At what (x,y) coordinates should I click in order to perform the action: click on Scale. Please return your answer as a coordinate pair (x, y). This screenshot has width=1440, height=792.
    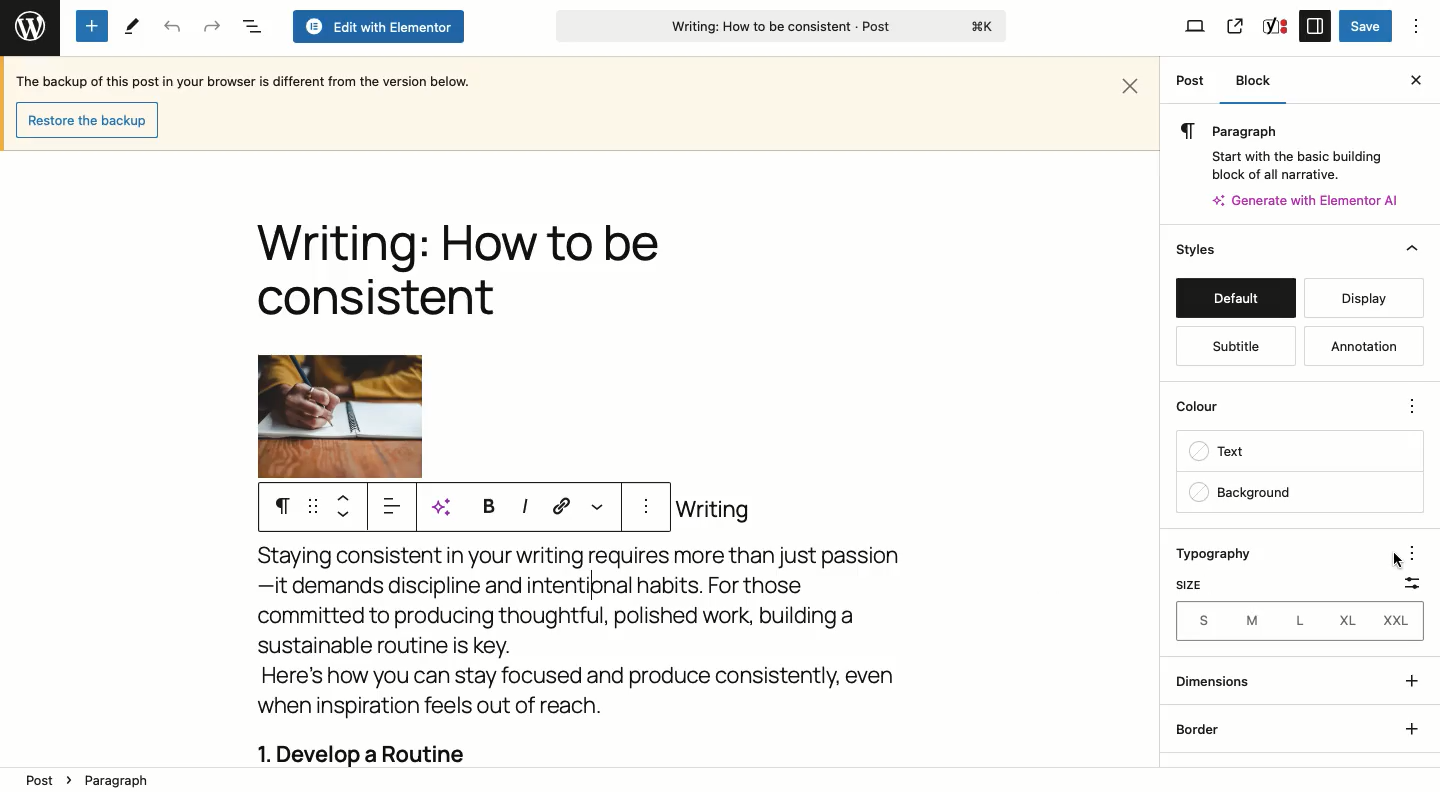
    Looking at the image, I should click on (1412, 583).